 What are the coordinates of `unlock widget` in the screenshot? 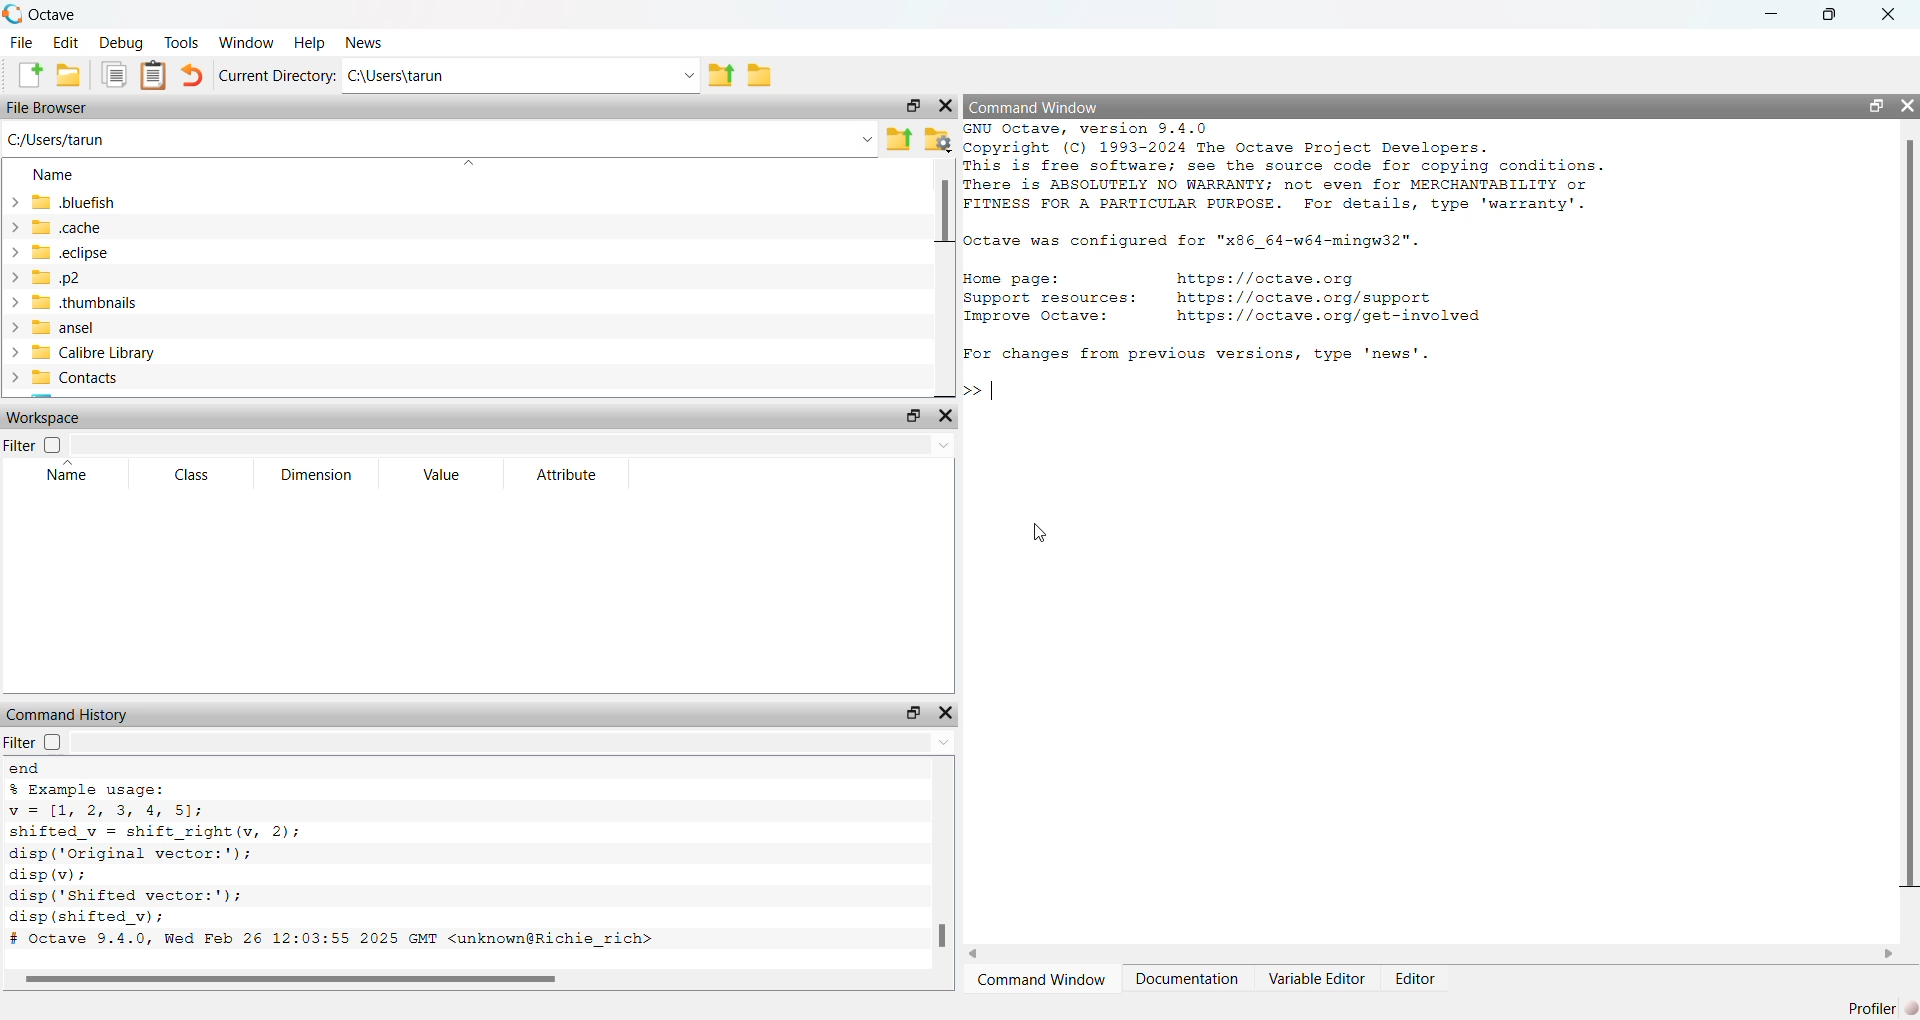 It's located at (909, 416).